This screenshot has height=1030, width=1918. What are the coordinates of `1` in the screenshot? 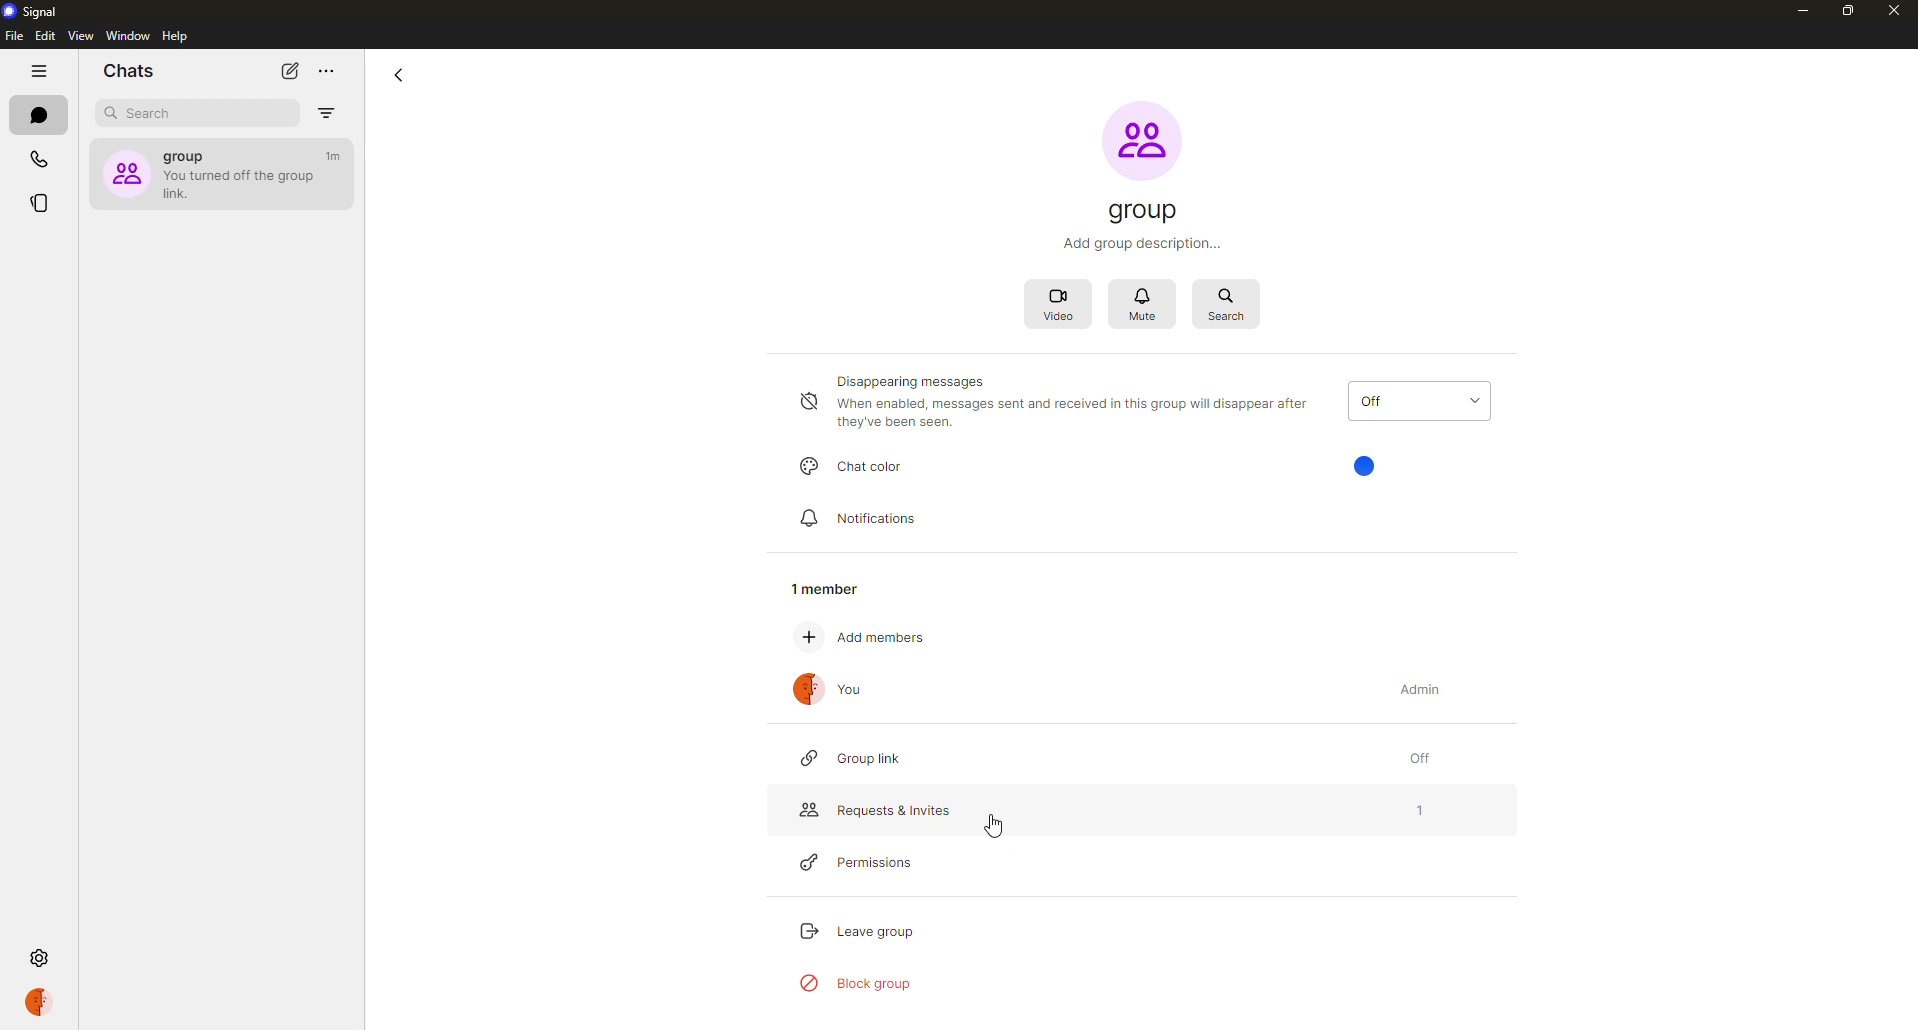 It's located at (1419, 812).